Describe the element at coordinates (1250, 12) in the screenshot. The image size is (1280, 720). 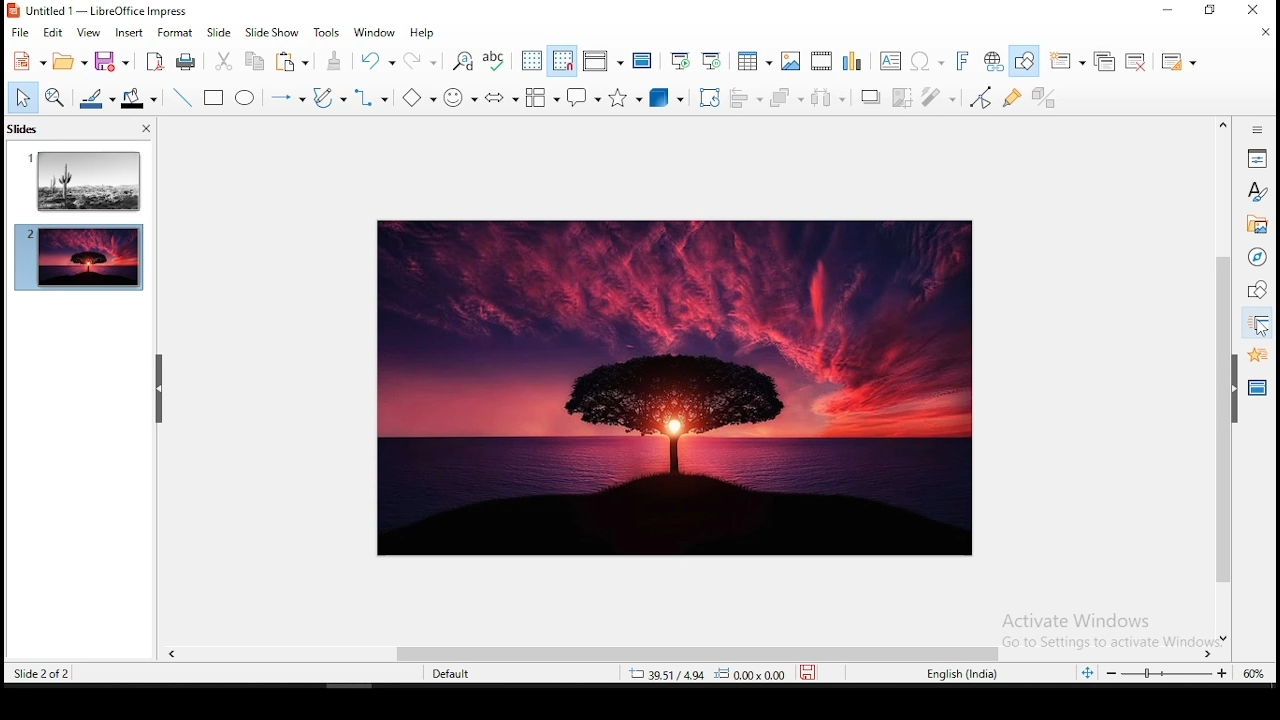
I see `Close` at that location.